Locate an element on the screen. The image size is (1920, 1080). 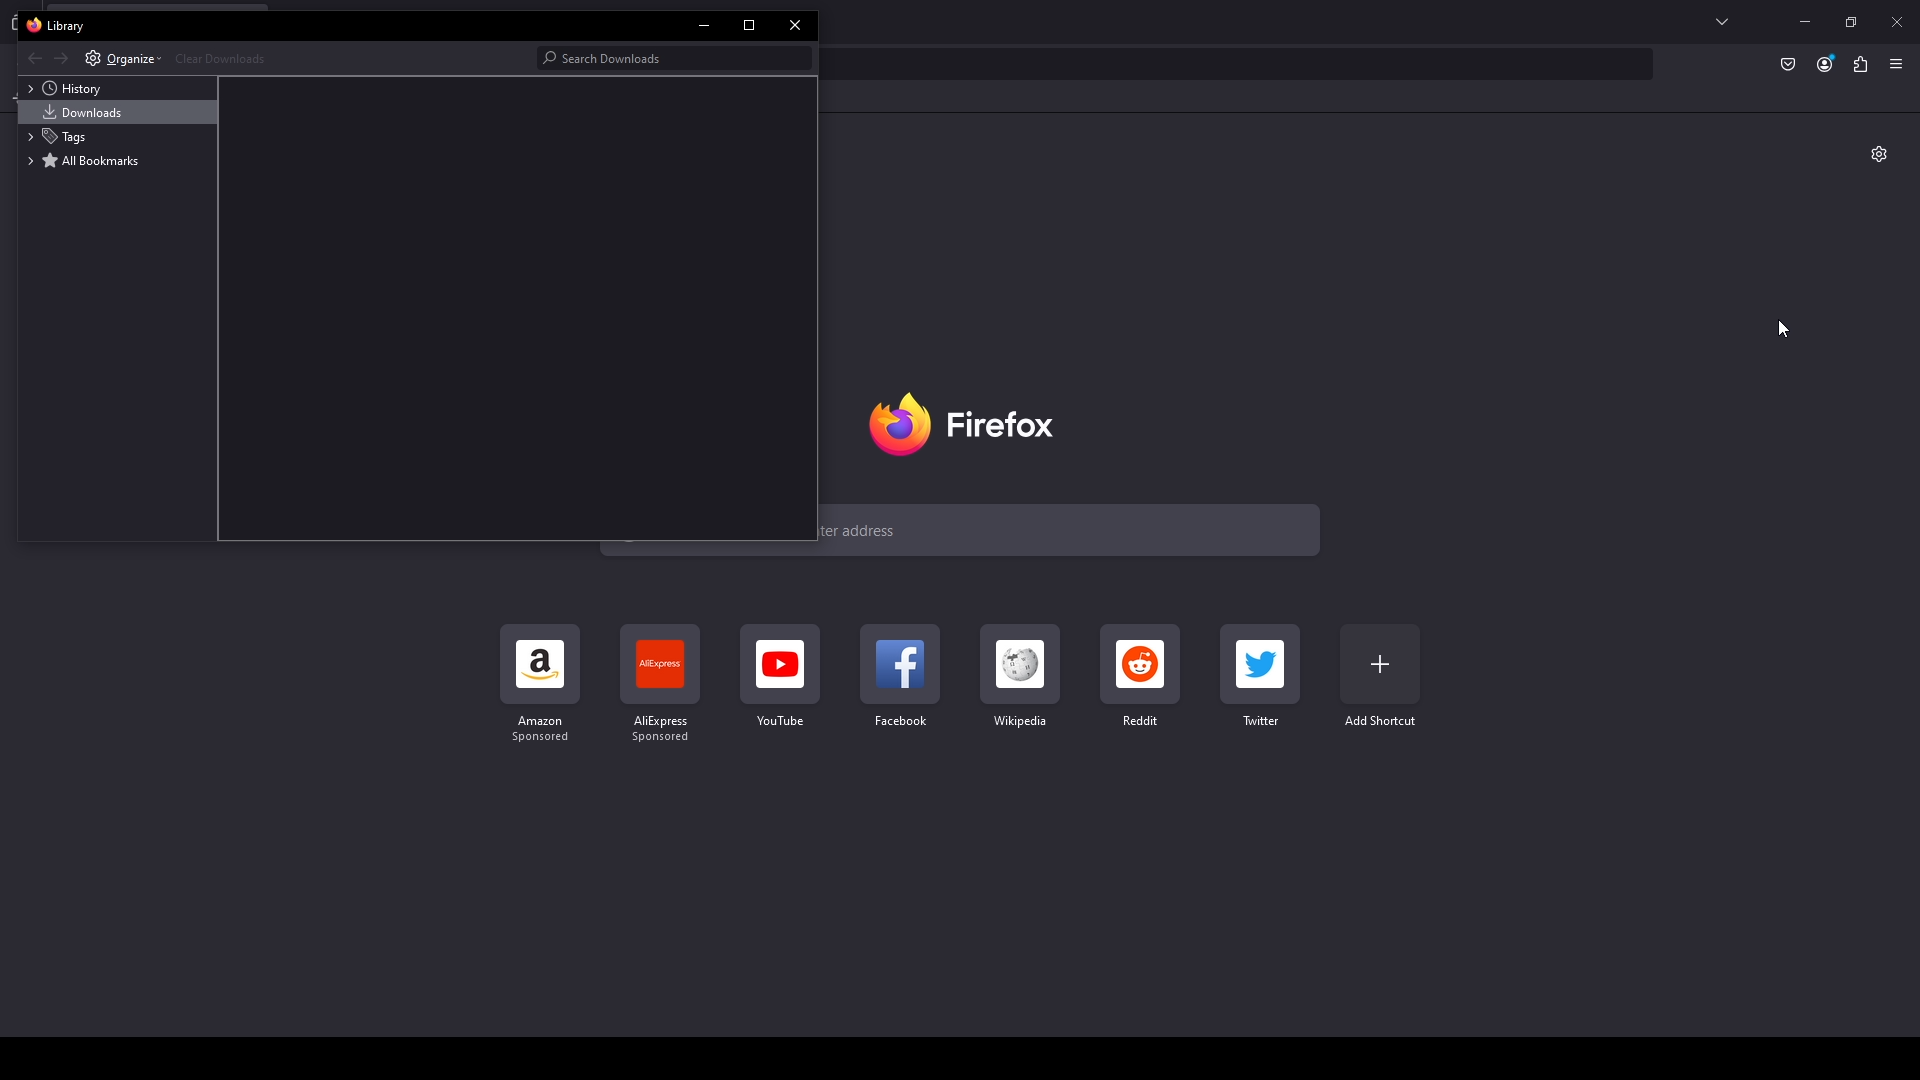
Facebook is located at coordinates (898, 678).